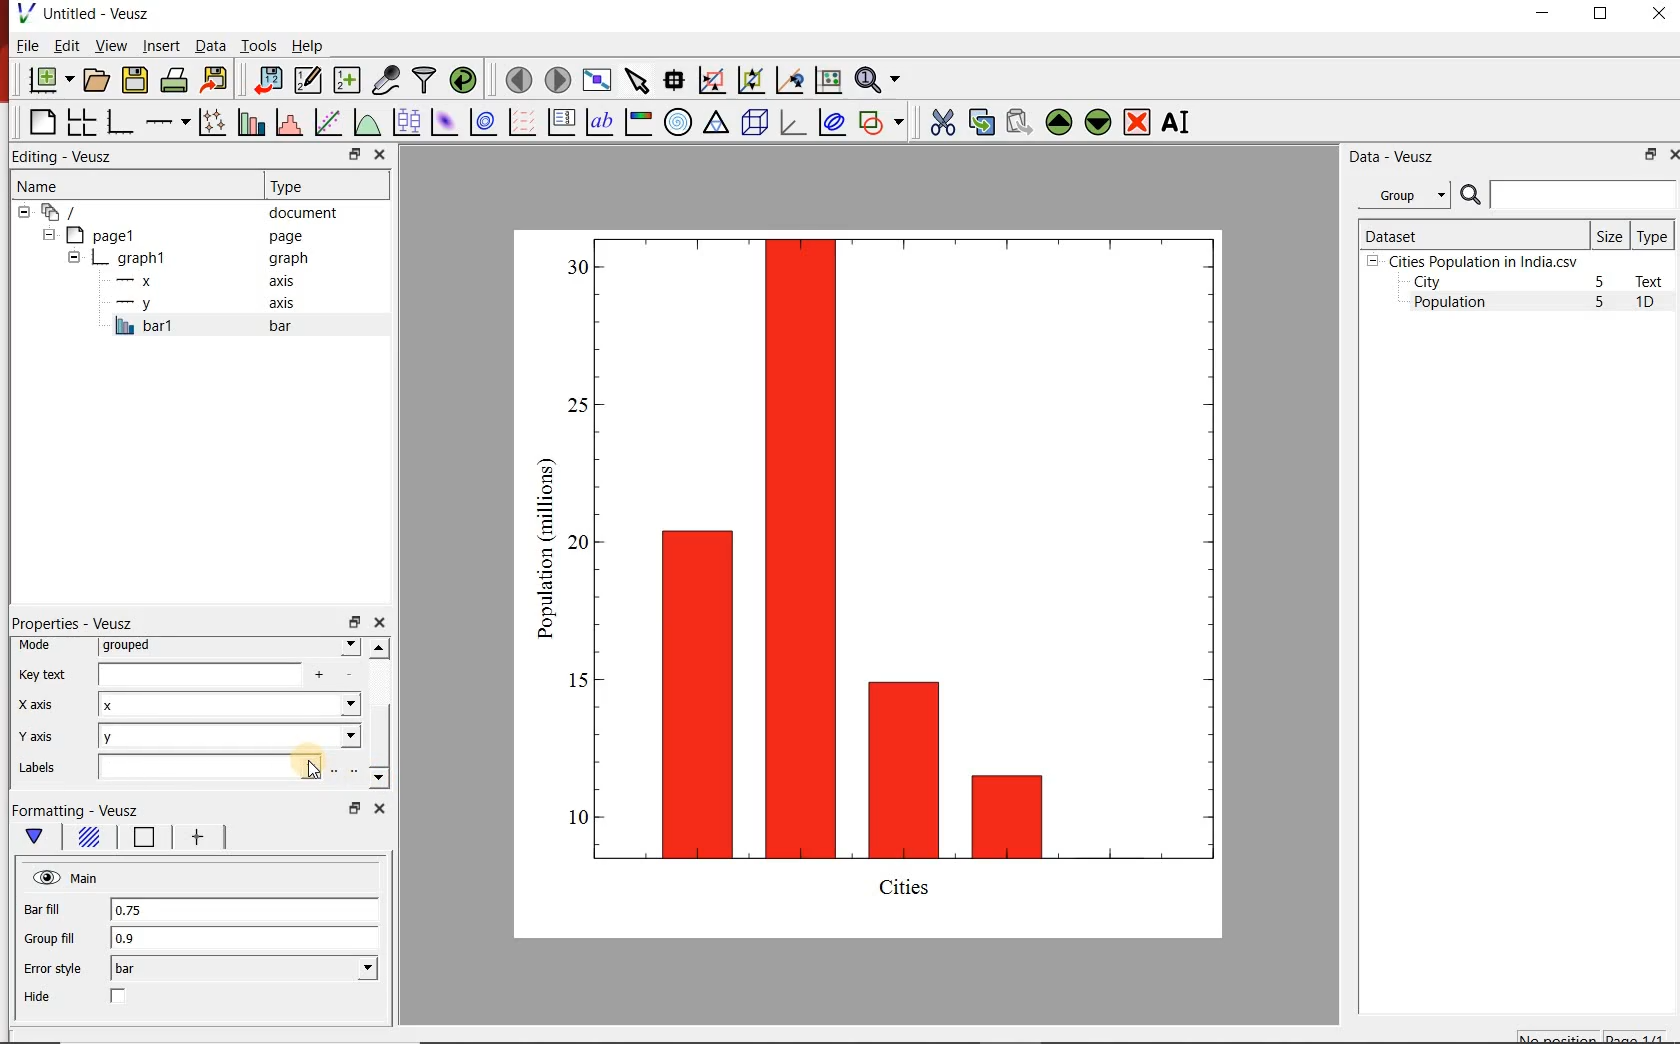  I want to click on page1, so click(179, 235).